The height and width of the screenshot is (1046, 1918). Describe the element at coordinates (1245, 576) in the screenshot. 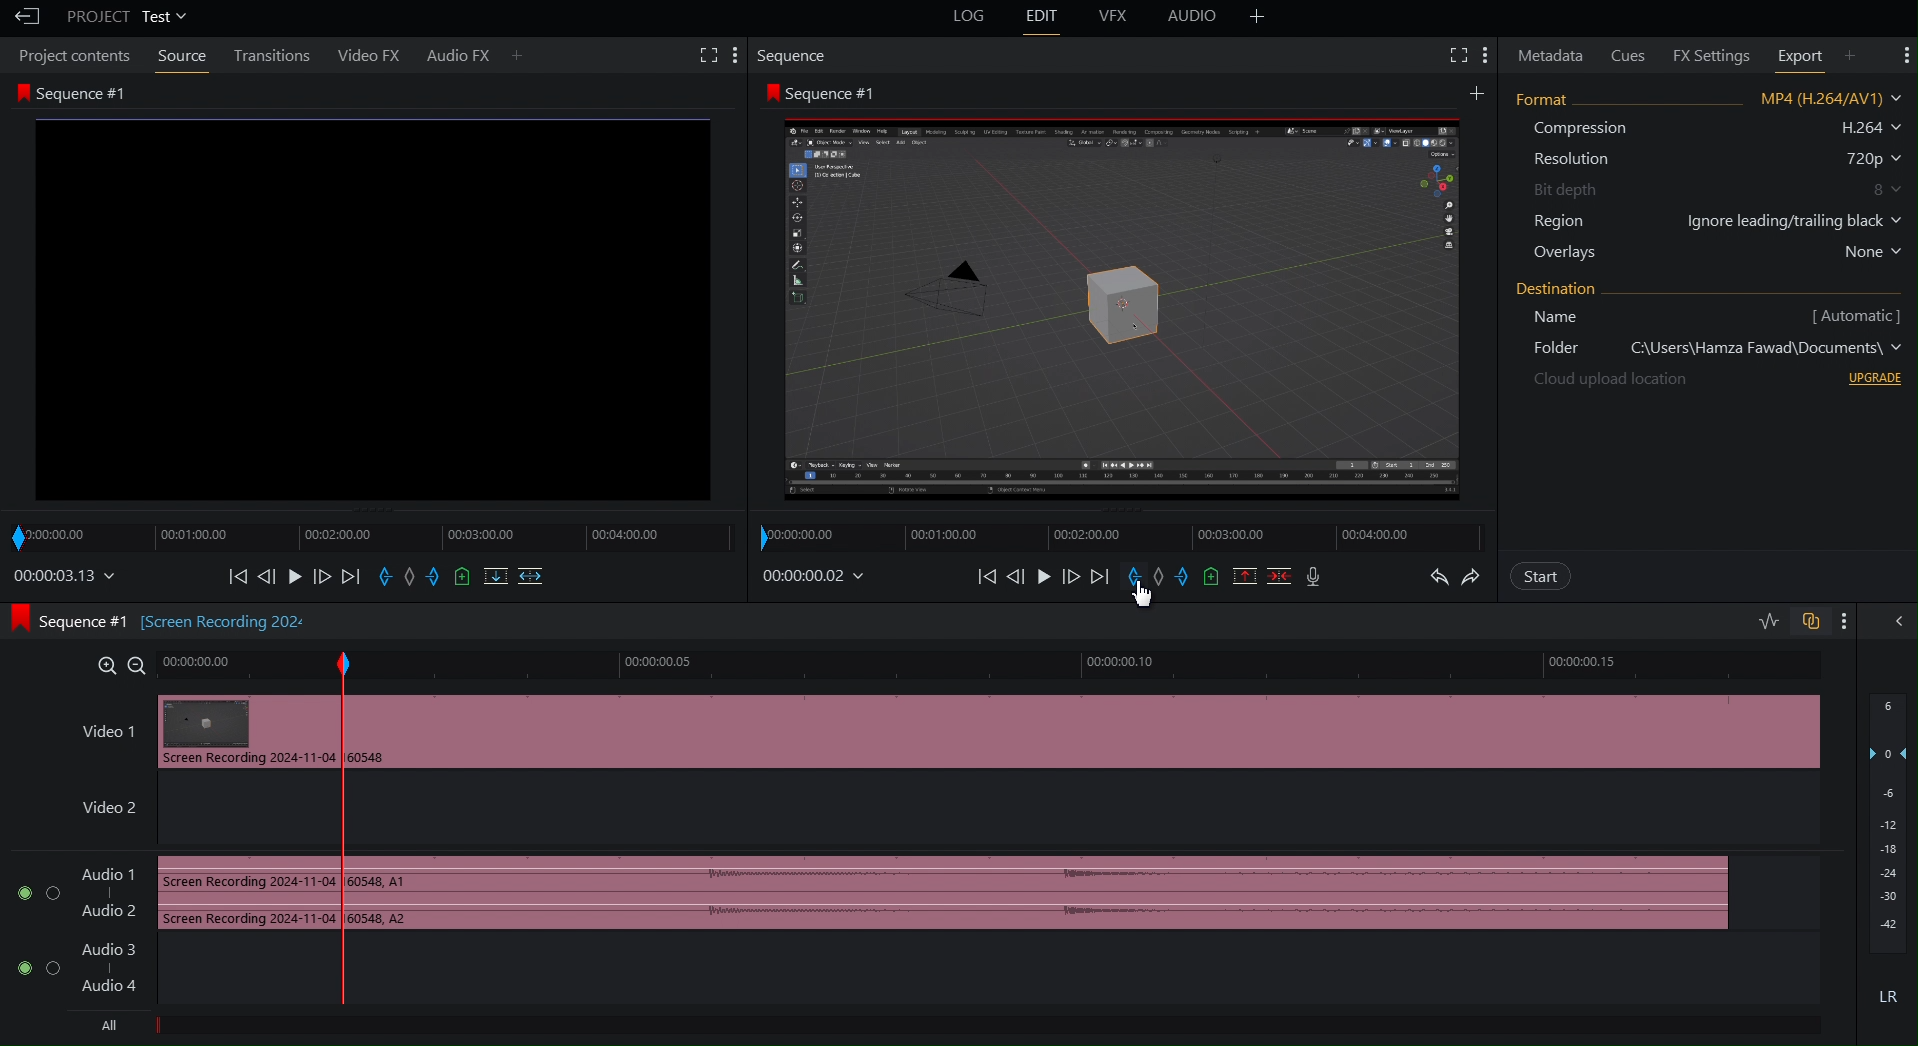

I see `Remove Selected Portion` at that location.